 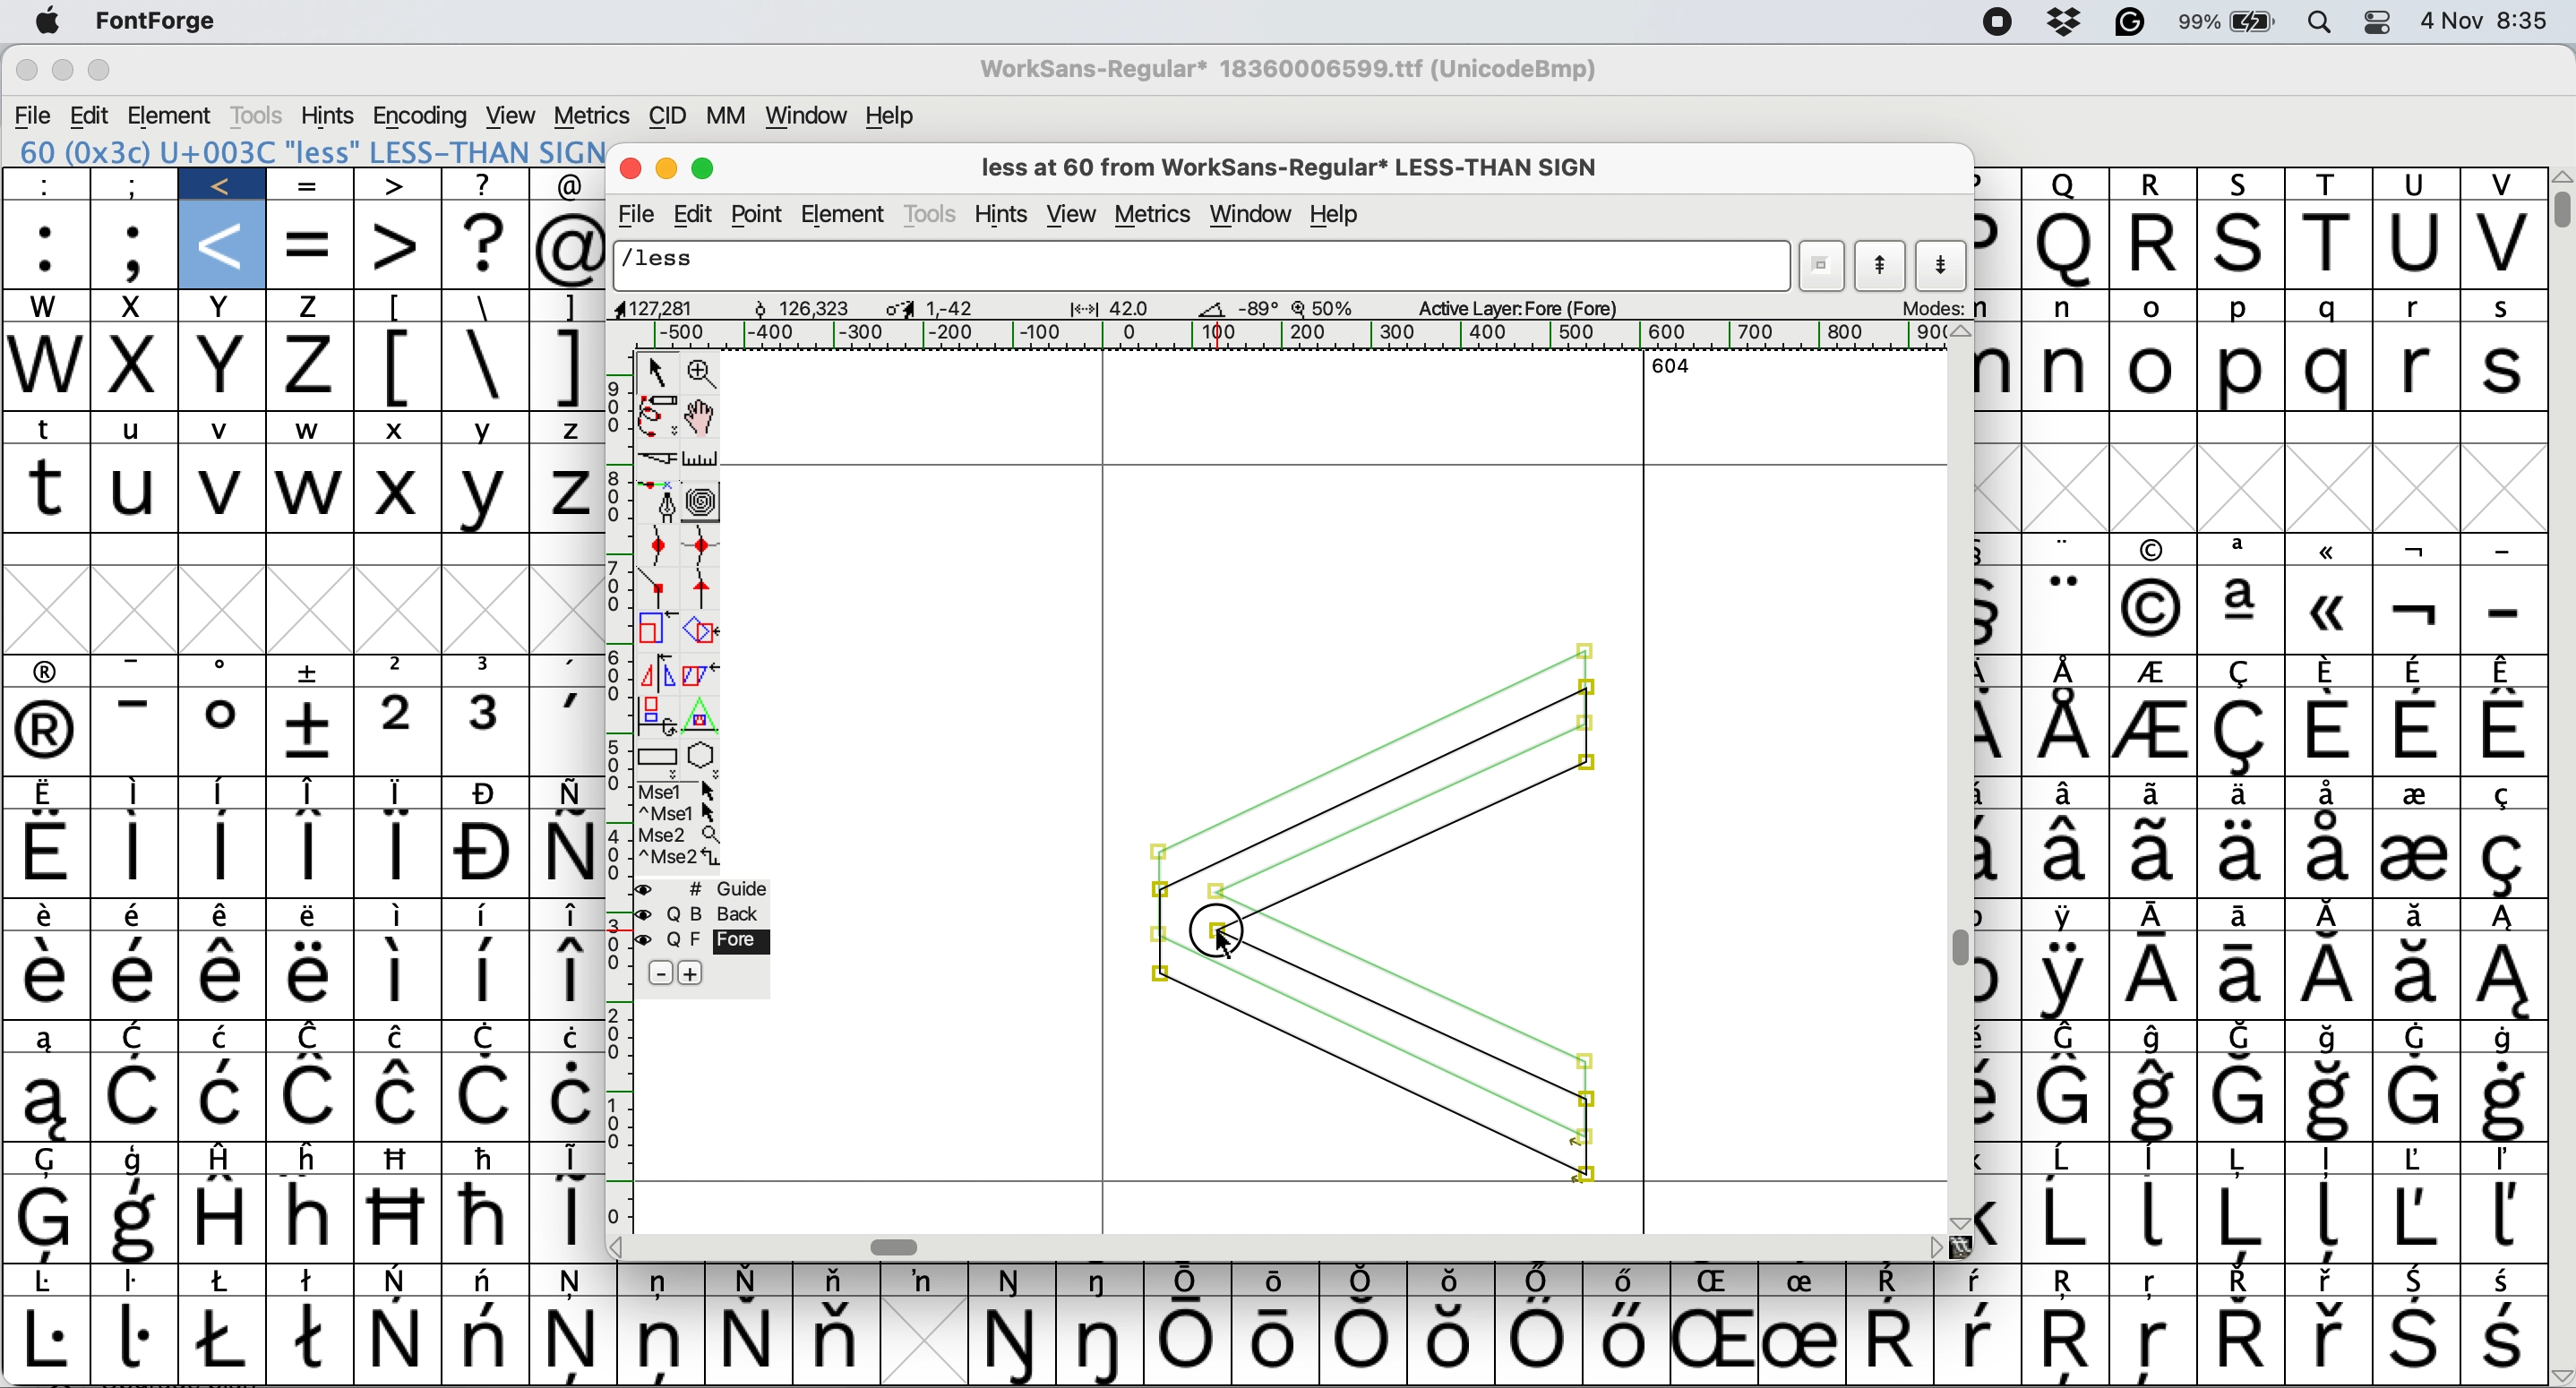 I want to click on maximize, so click(x=708, y=169).